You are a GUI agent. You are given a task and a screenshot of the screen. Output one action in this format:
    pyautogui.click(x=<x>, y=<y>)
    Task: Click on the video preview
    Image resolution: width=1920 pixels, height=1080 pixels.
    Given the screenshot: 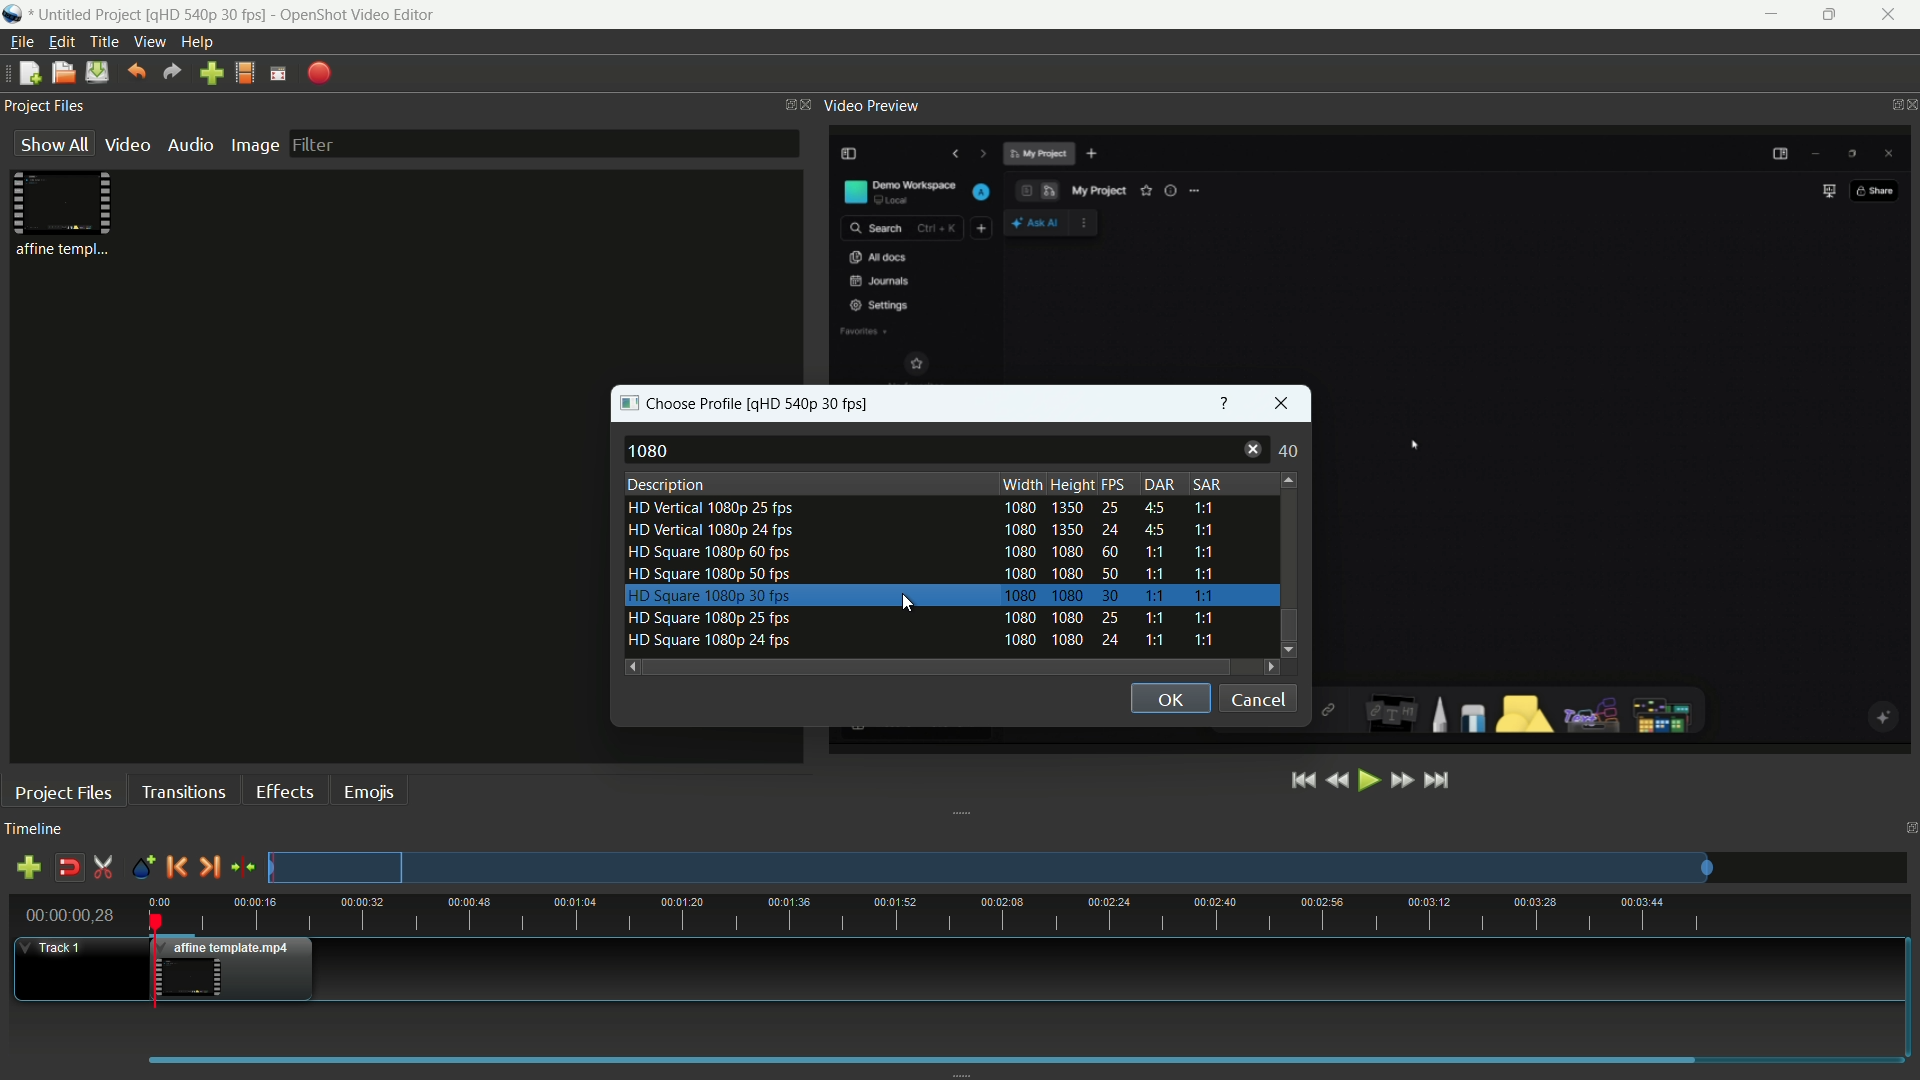 What is the action you would take?
    pyautogui.click(x=871, y=105)
    